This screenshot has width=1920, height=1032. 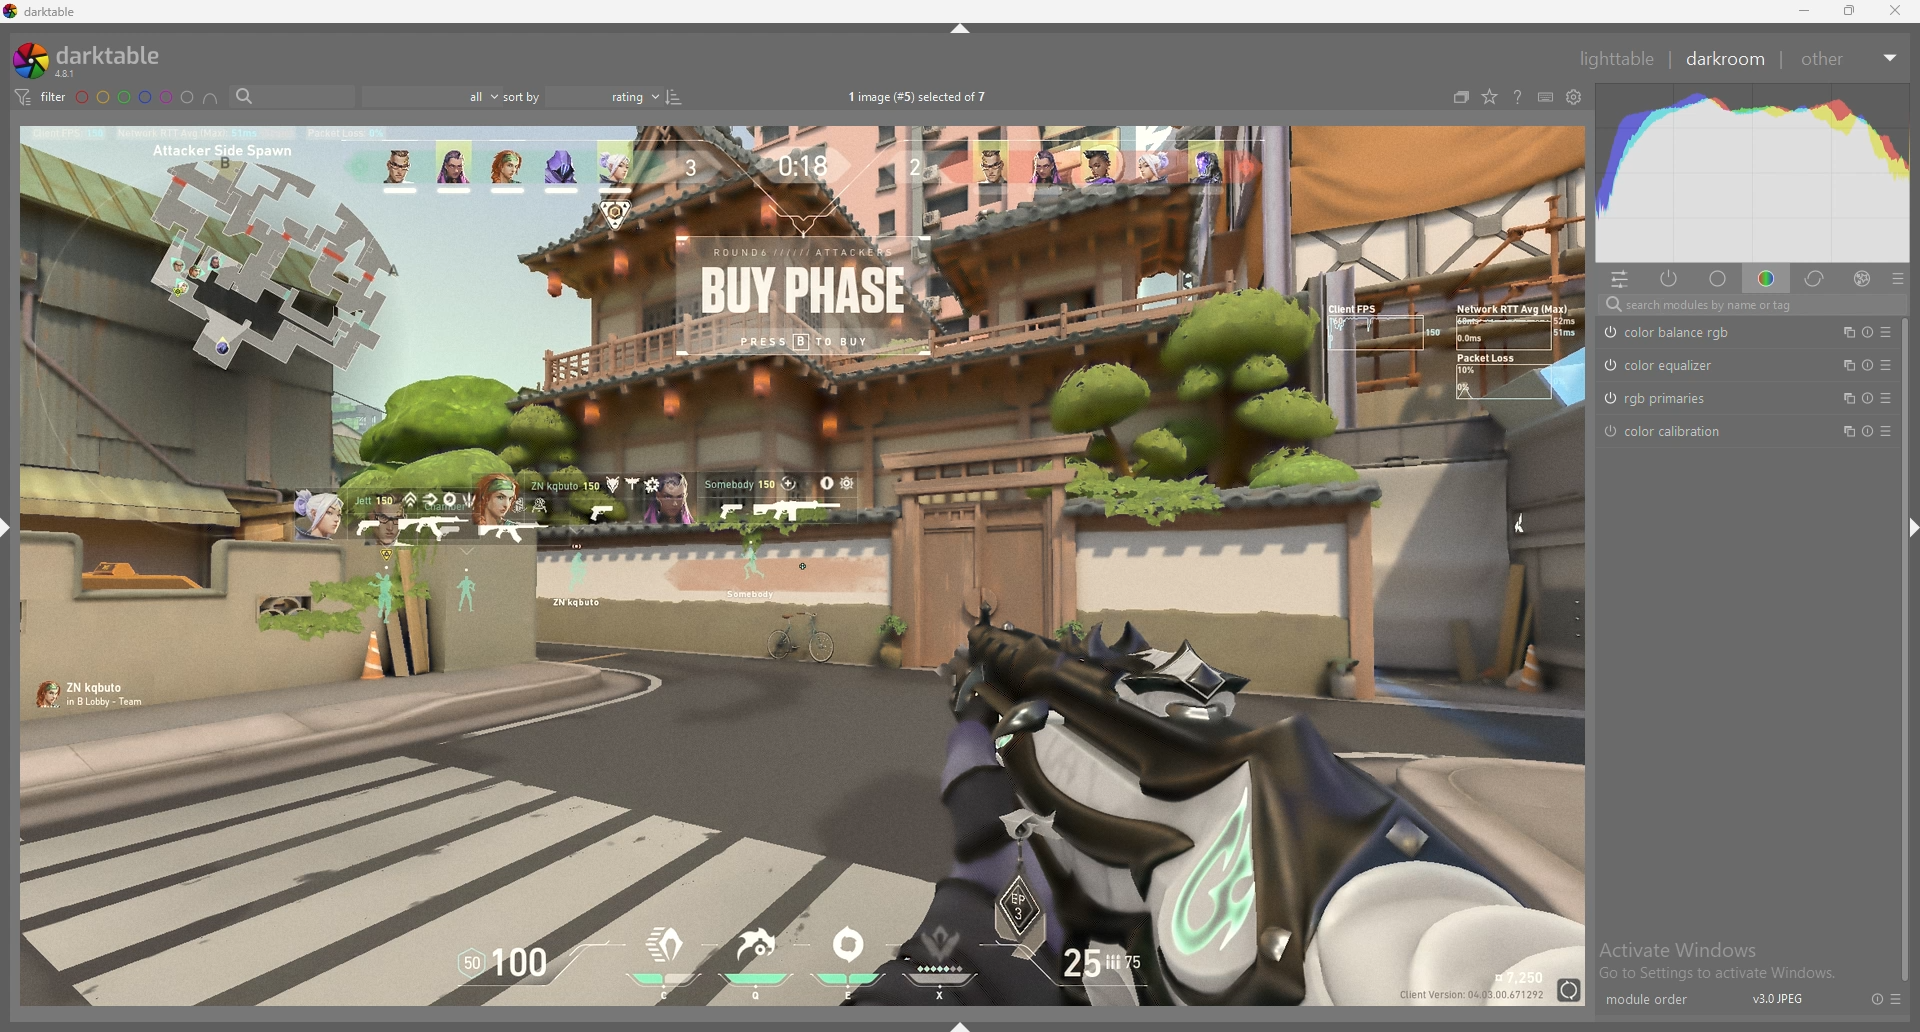 I want to click on rgb primaries, so click(x=1690, y=399).